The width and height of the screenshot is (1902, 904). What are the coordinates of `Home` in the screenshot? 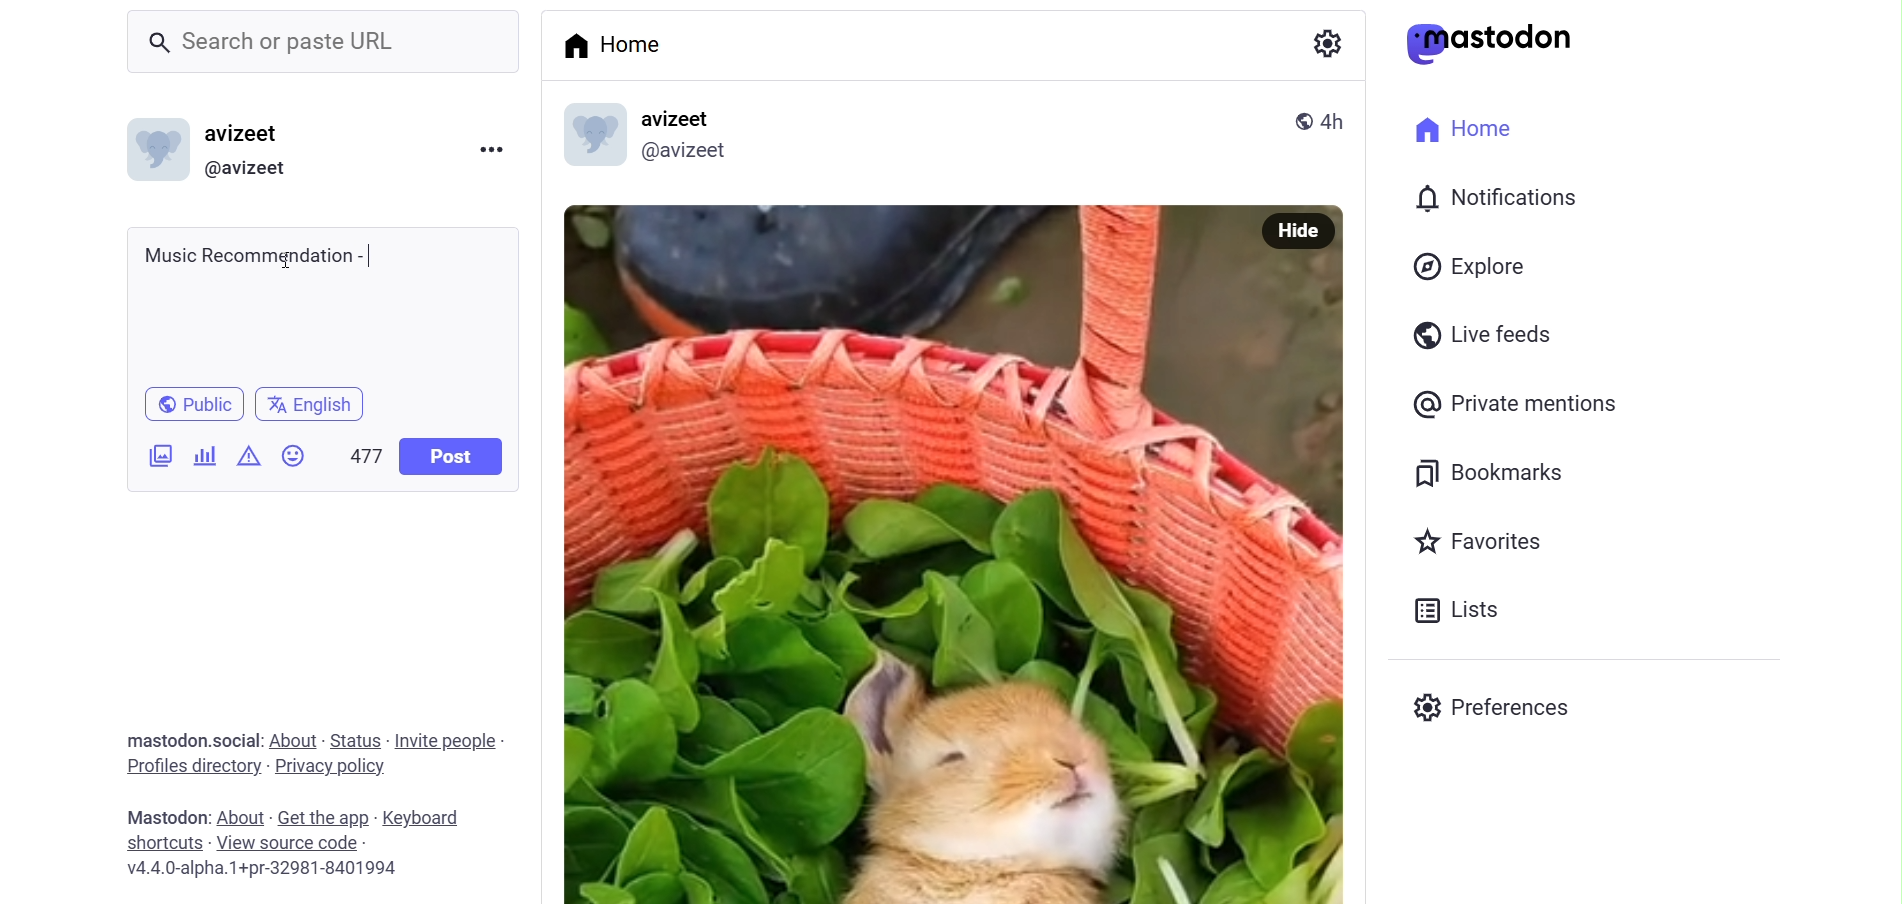 It's located at (1468, 128).